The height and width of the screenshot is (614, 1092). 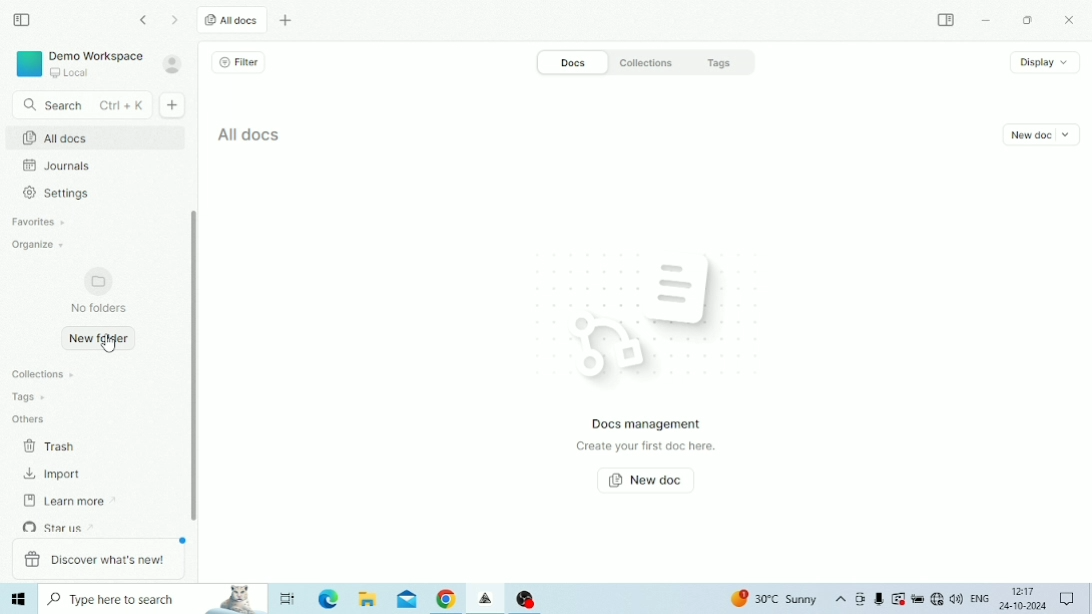 What do you see at coordinates (53, 474) in the screenshot?
I see `Import` at bounding box center [53, 474].